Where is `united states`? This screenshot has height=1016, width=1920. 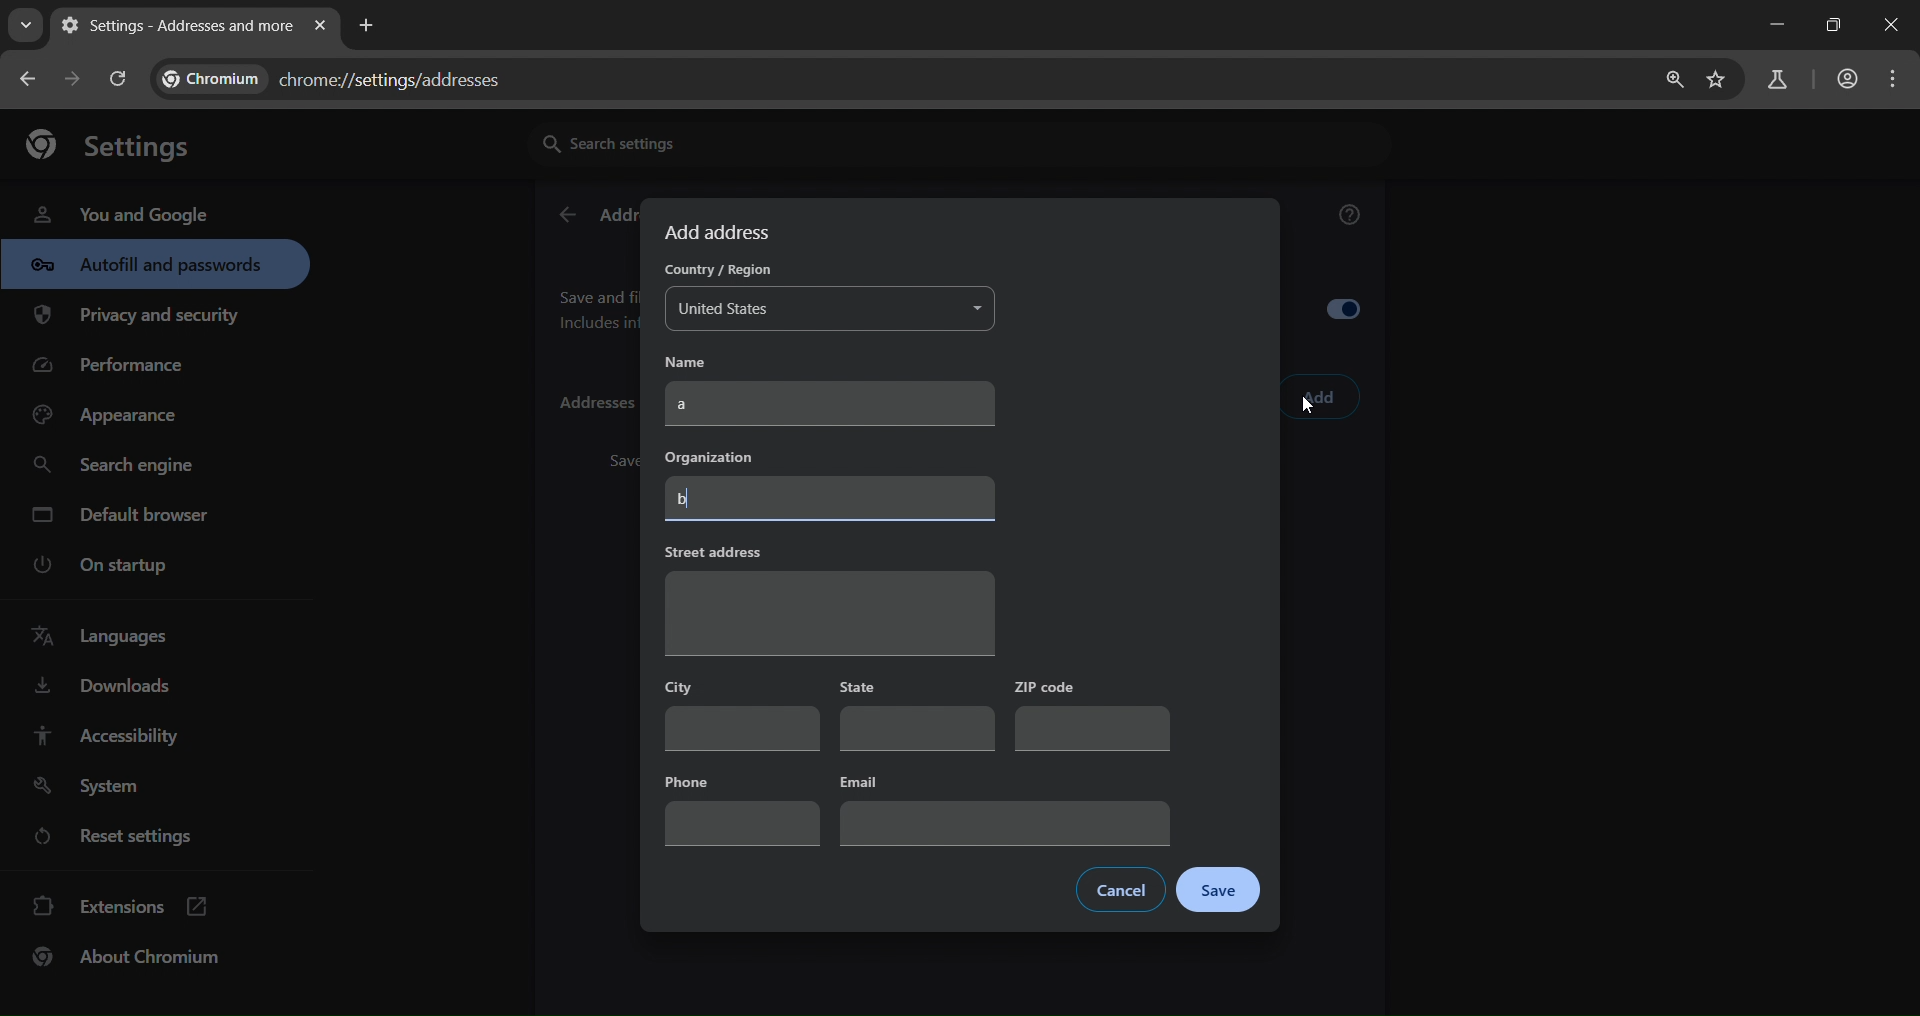 united states is located at coordinates (832, 310).